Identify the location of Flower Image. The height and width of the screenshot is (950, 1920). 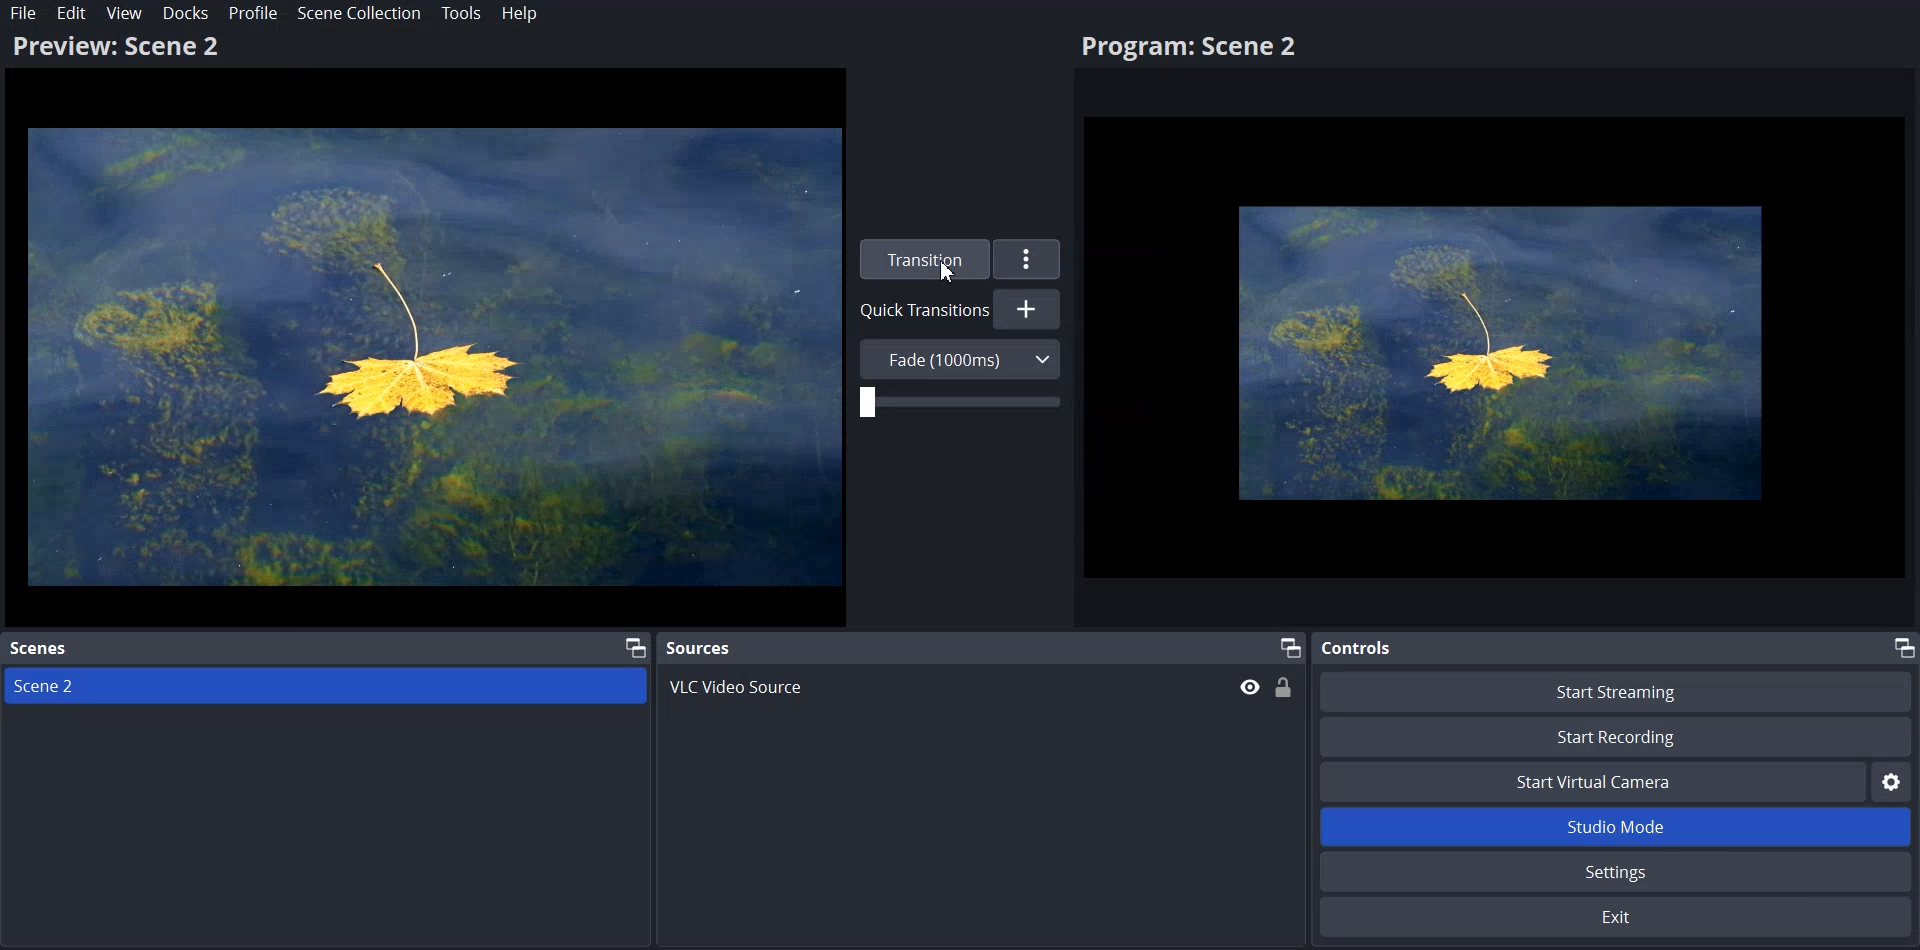
(426, 358).